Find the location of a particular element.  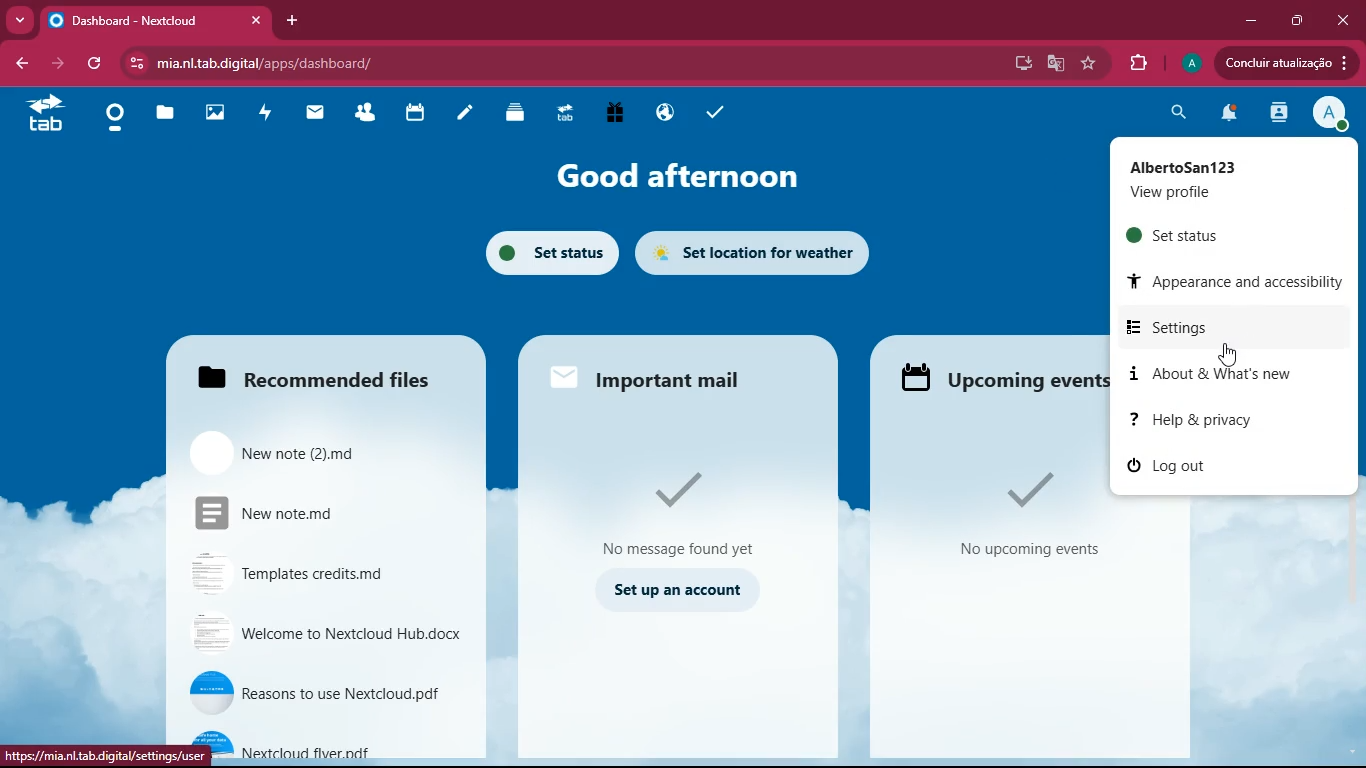

back is located at coordinates (23, 65).